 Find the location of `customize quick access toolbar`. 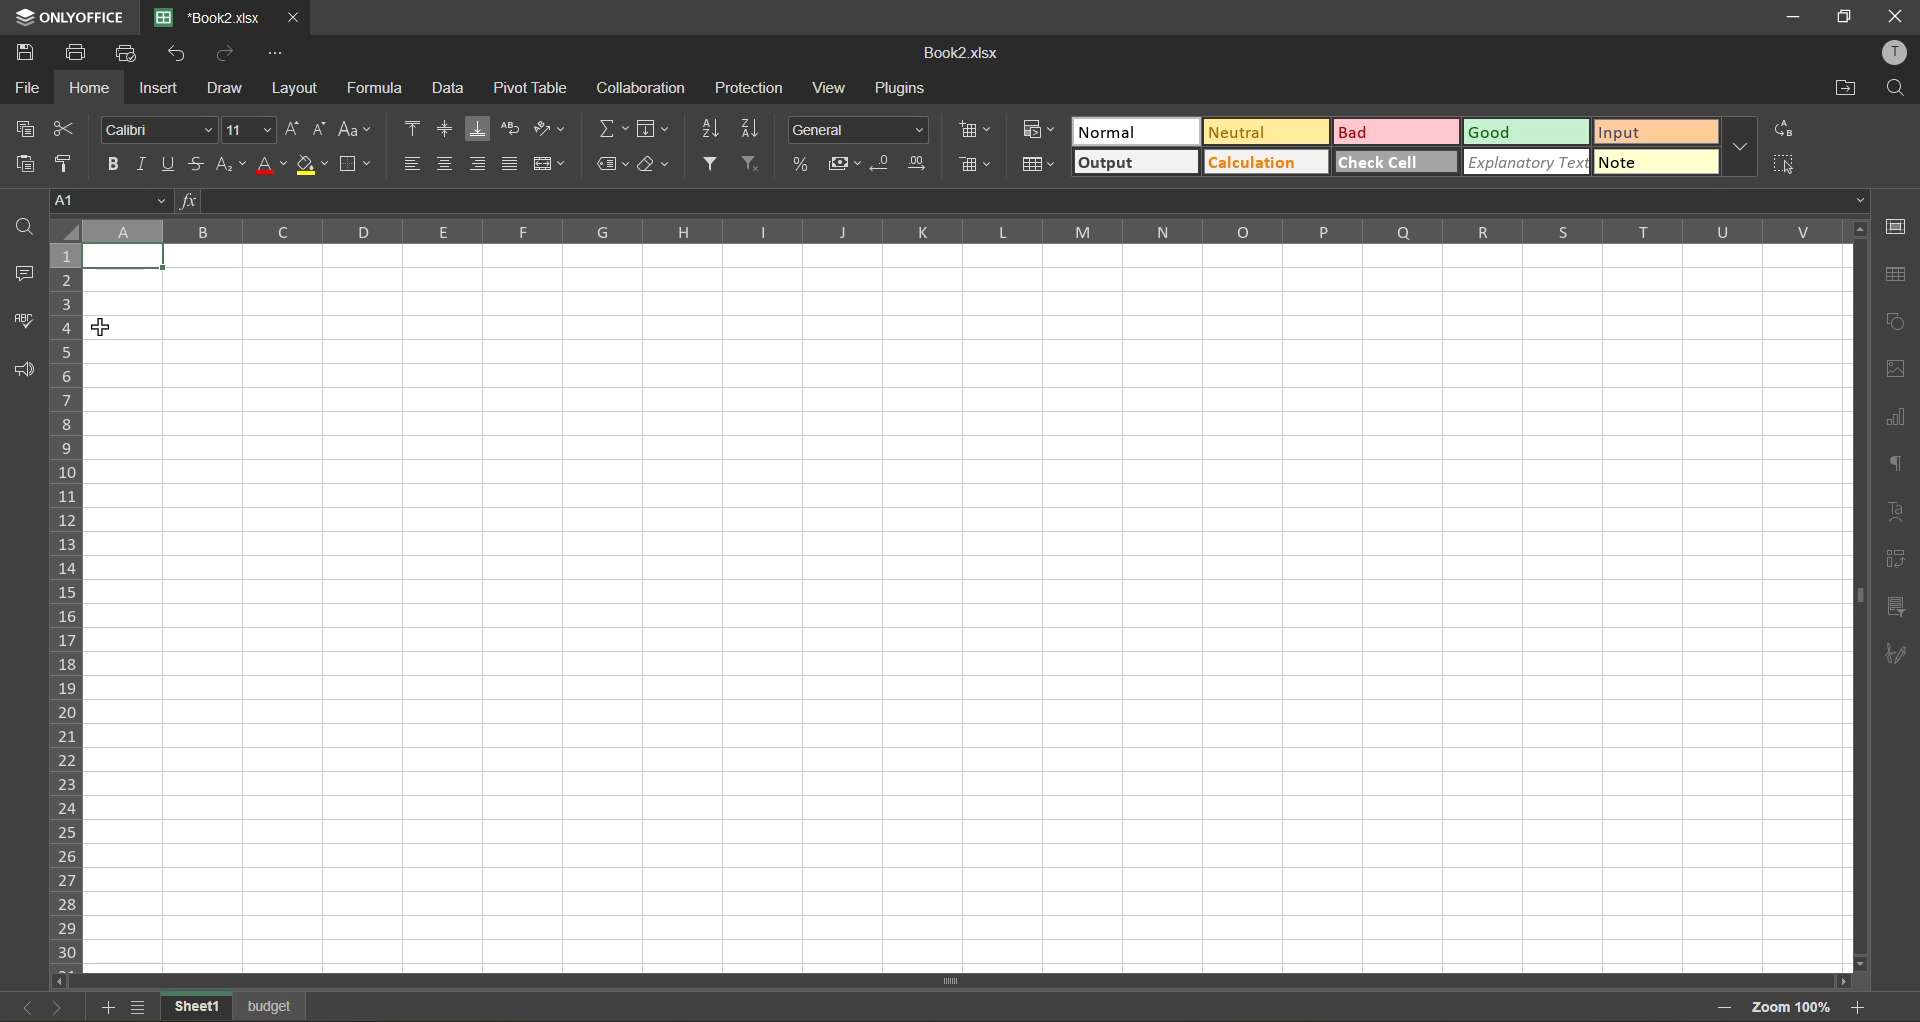

customize quick access toolbar is located at coordinates (281, 55).